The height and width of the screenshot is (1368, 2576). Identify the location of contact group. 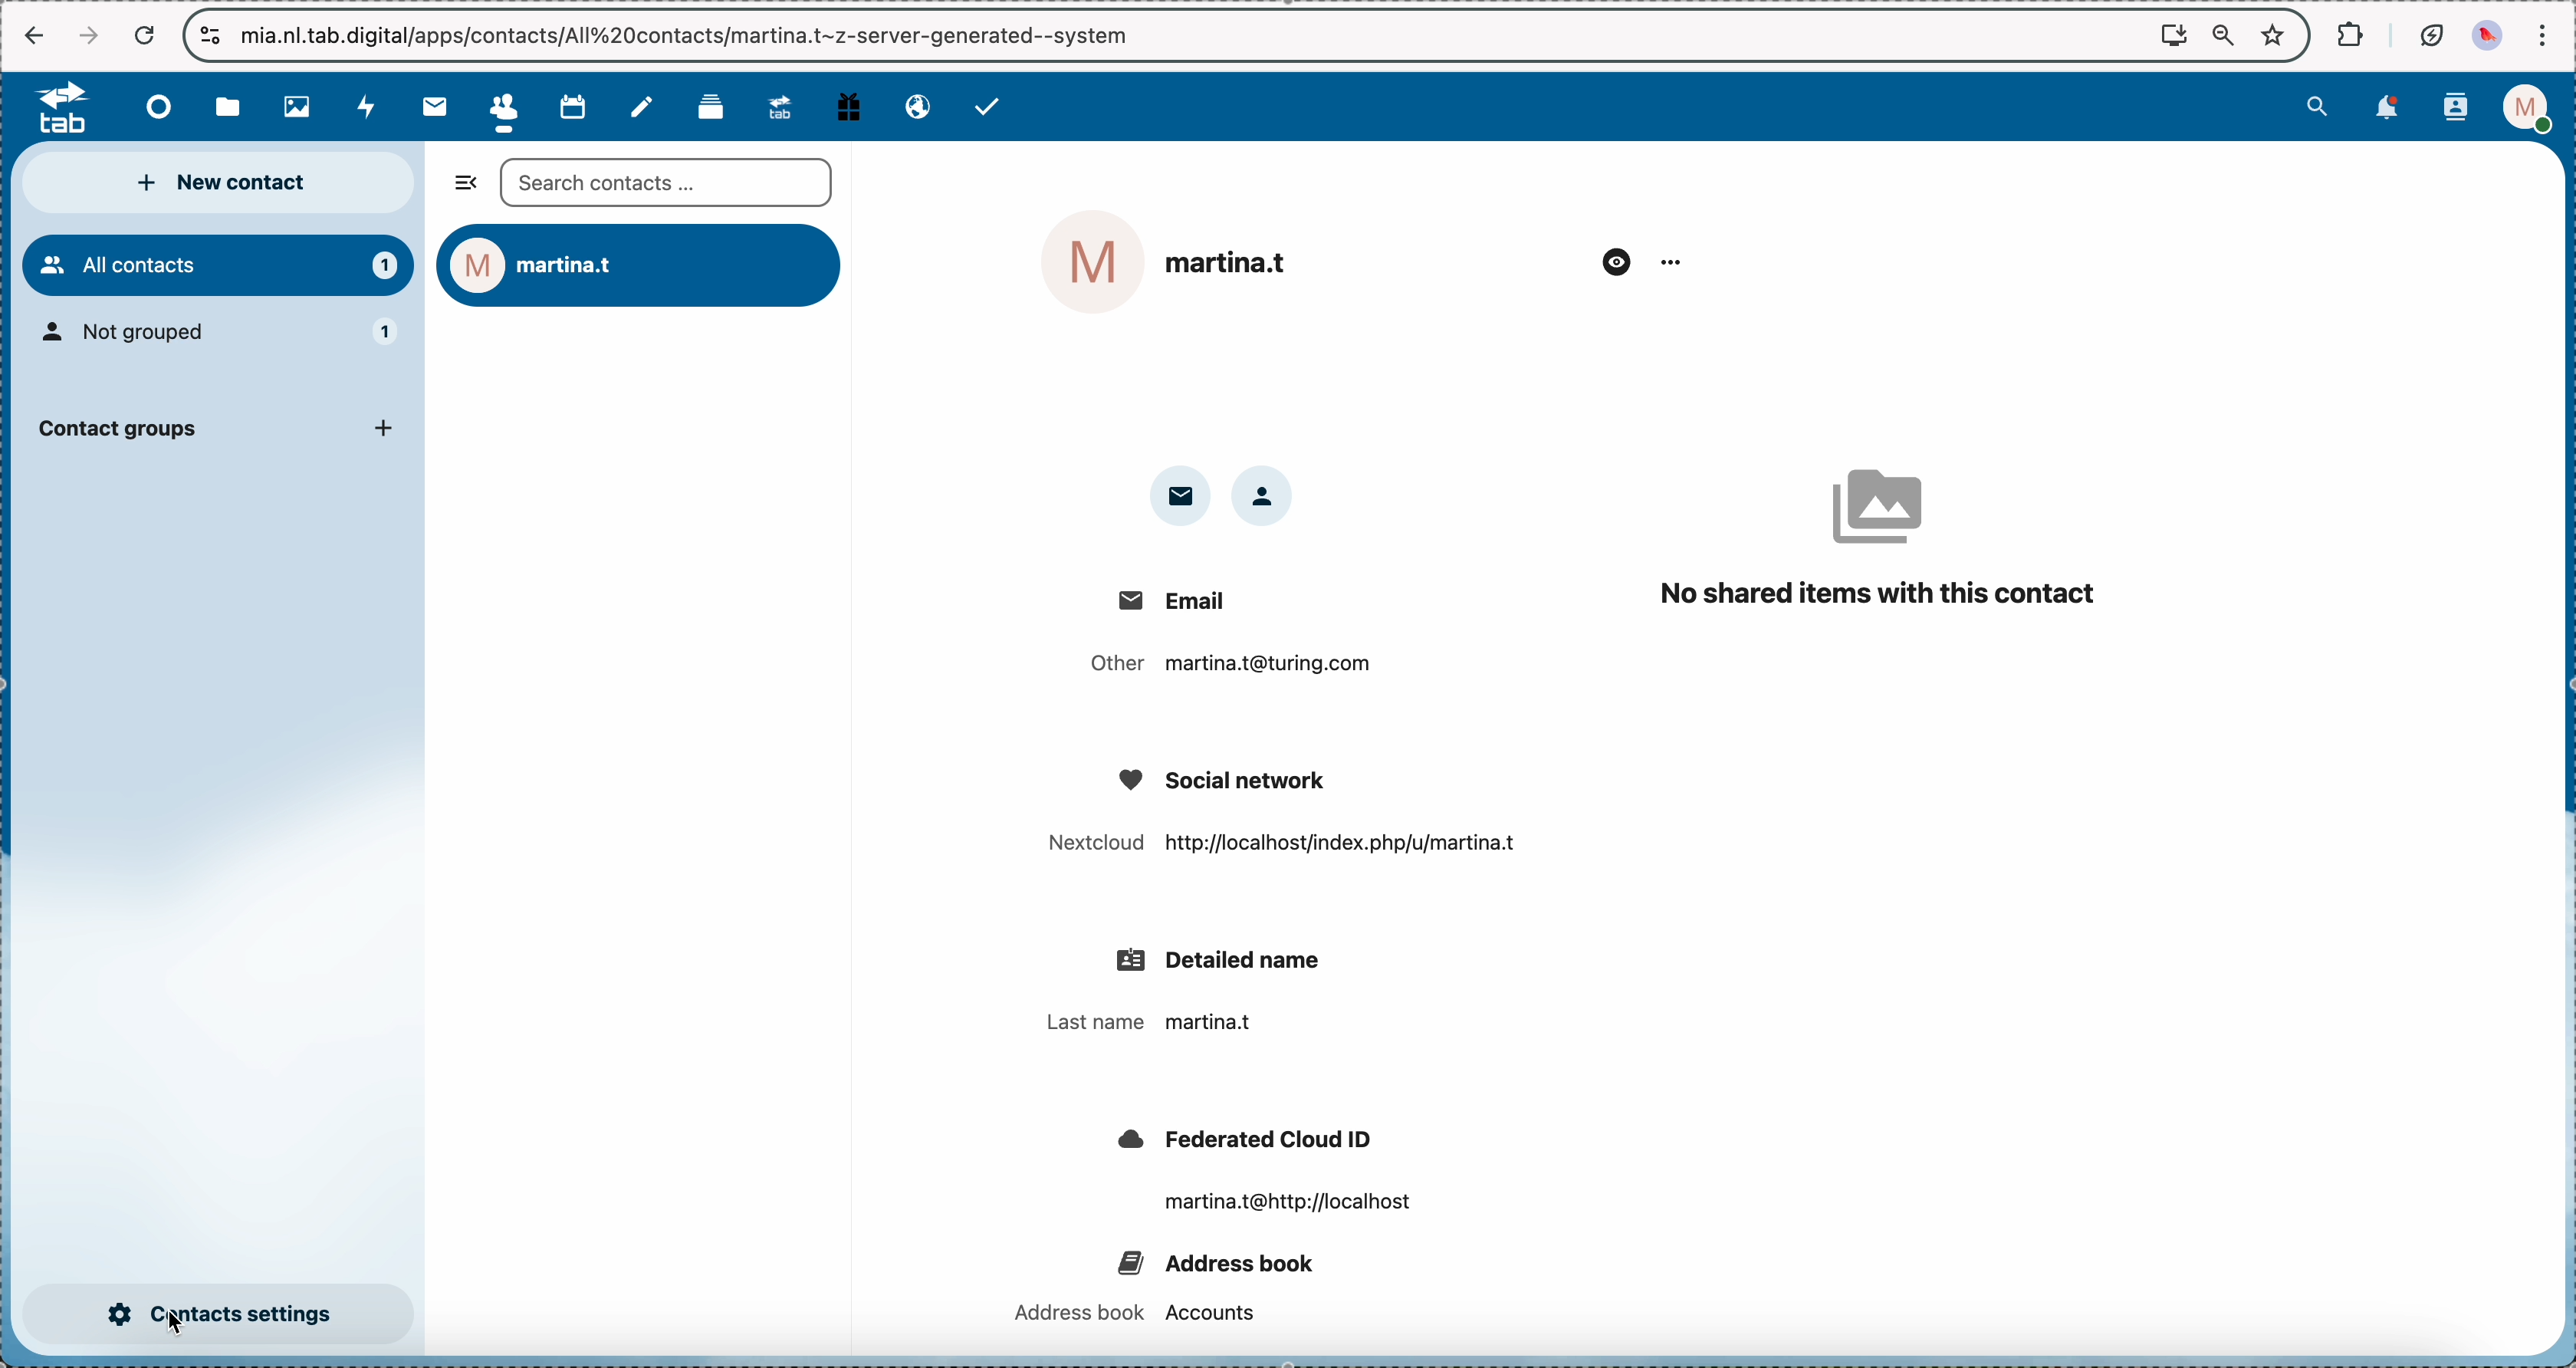
(216, 434).